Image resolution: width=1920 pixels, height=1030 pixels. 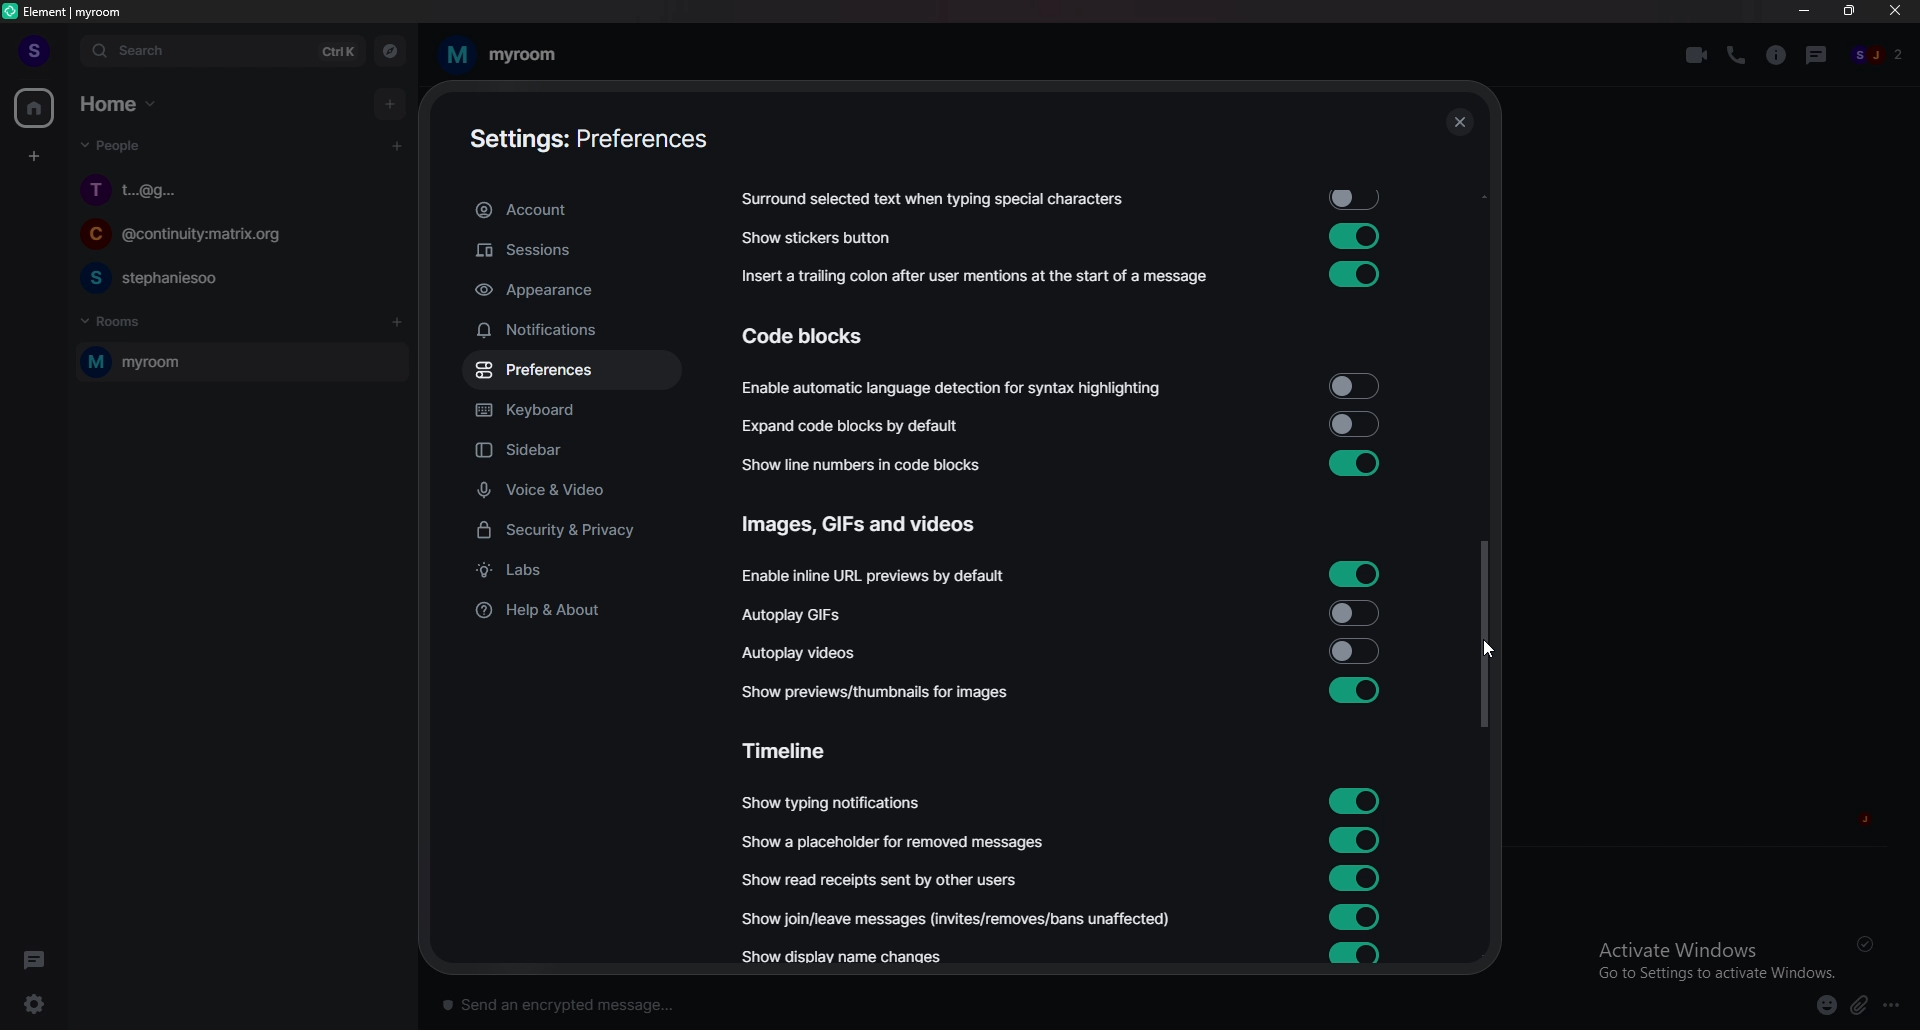 What do you see at coordinates (883, 692) in the screenshot?
I see `show previews for images` at bounding box center [883, 692].